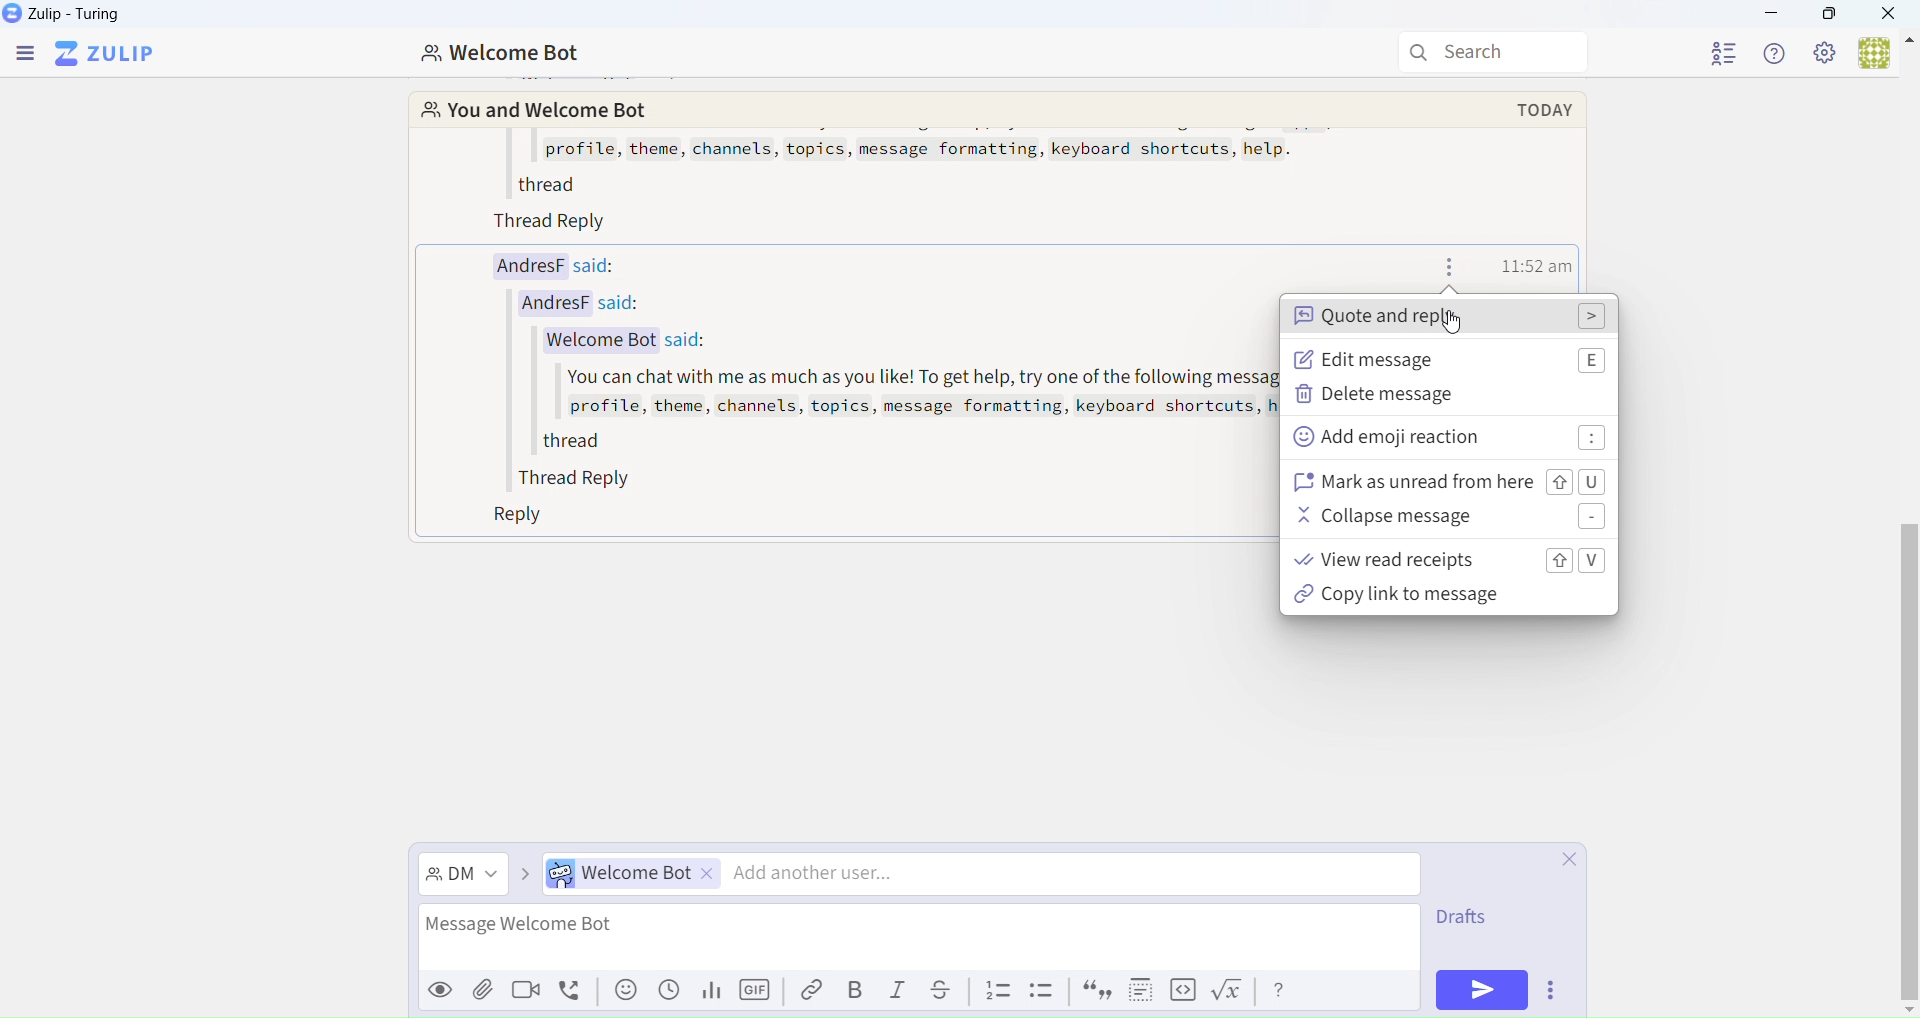 This screenshot has width=1920, height=1018. I want to click on Message actions, so click(1448, 270).